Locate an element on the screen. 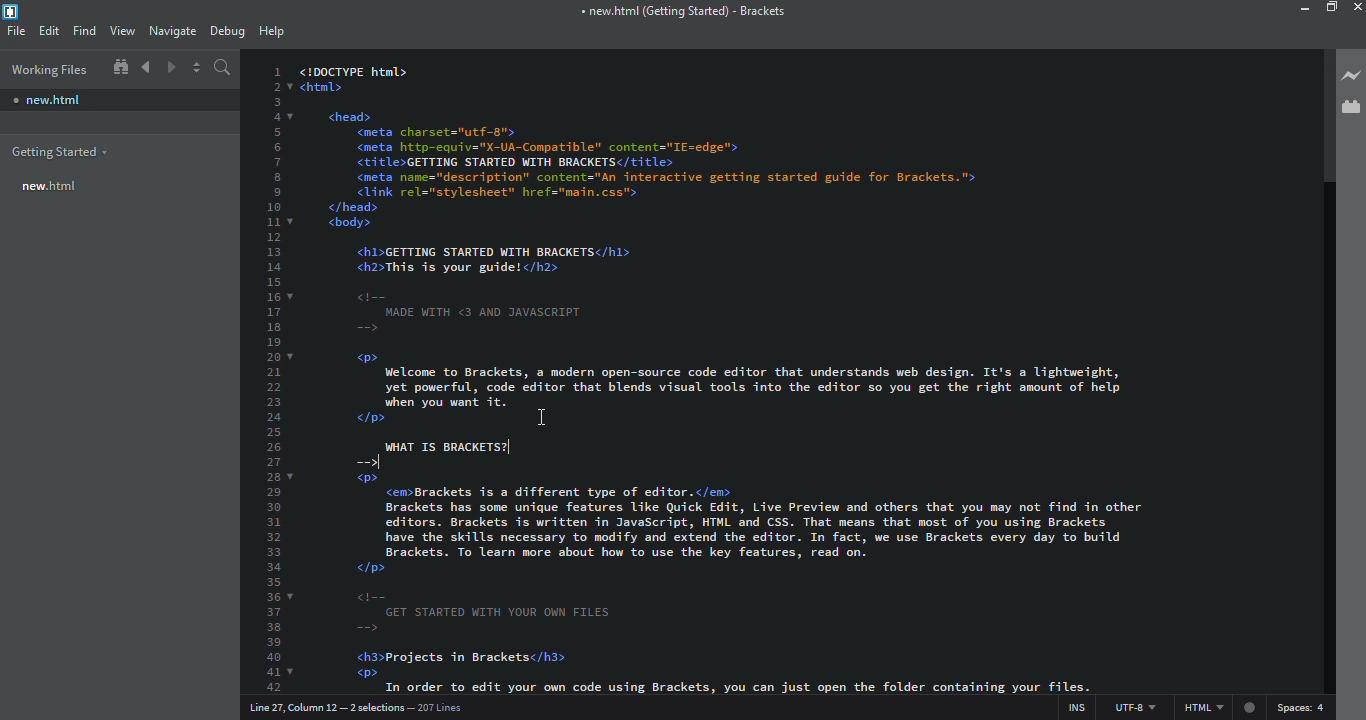 This screenshot has height=720, width=1366. brackets is located at coordinates (14, 12).